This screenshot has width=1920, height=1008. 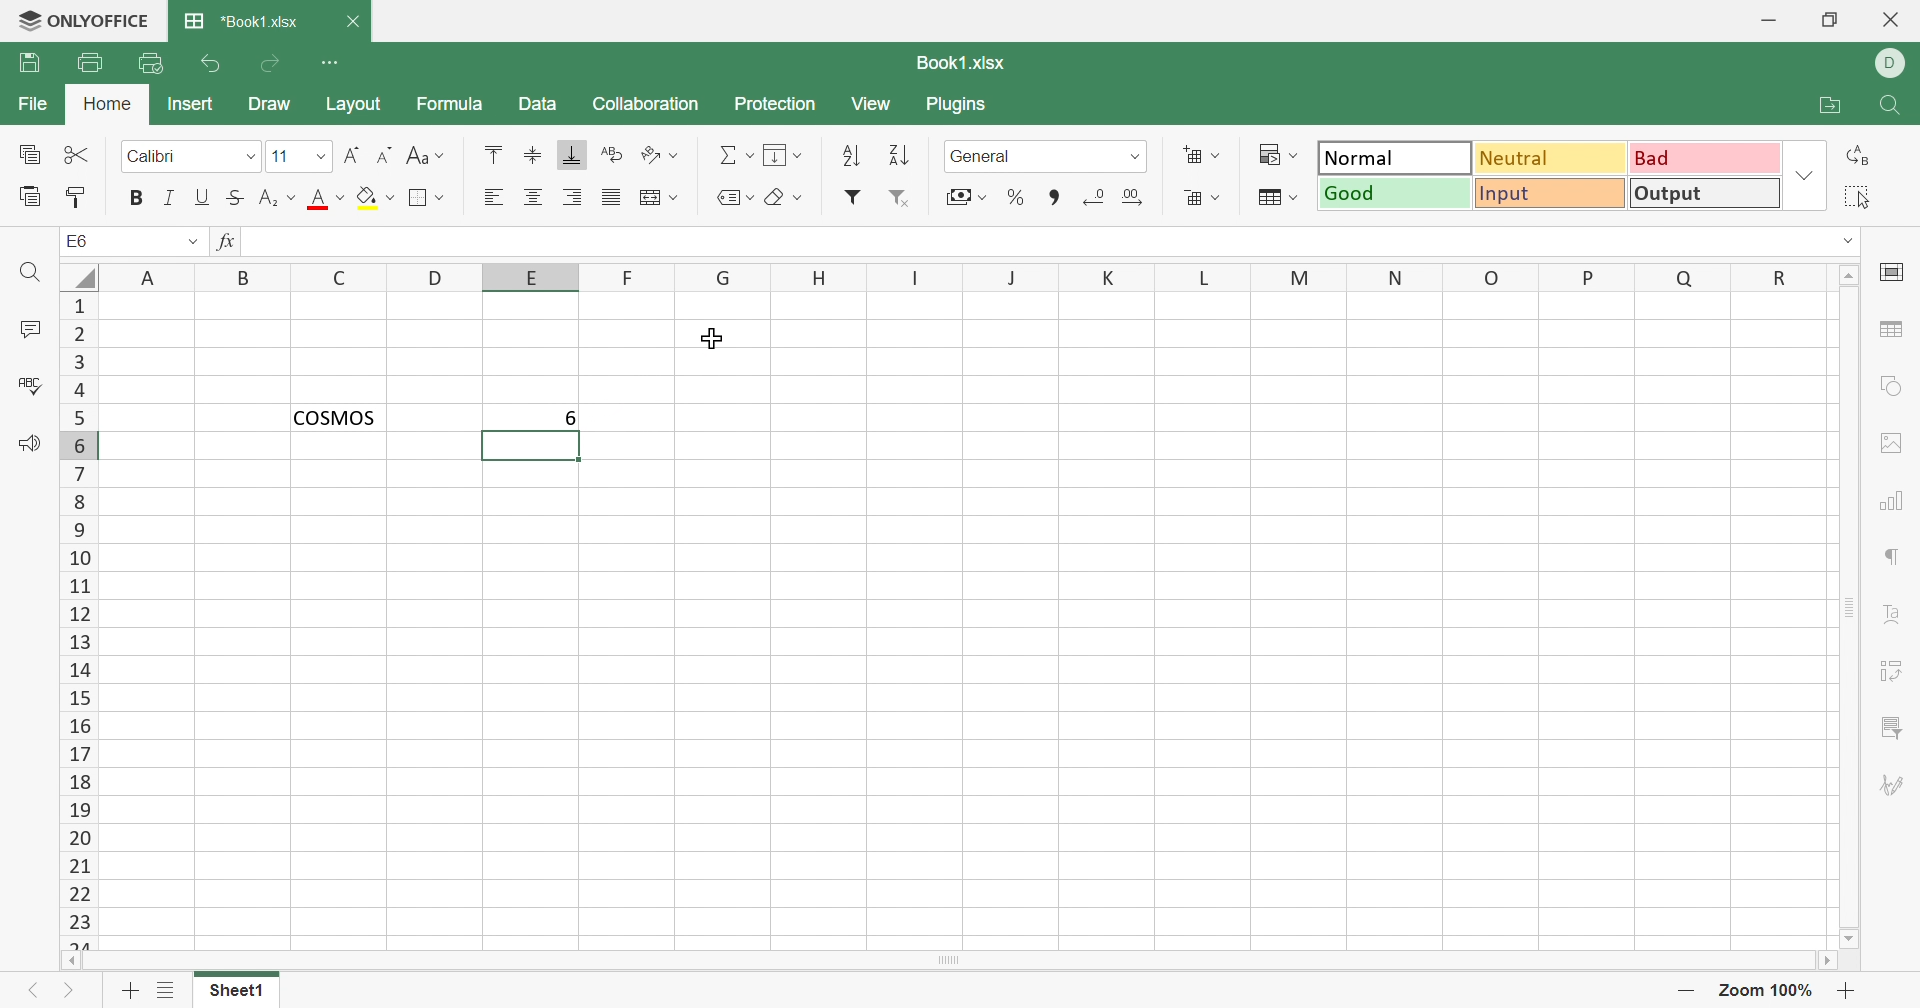 What do you see at coordinates (611, 153) in the screenshot?
I see `Wrap text` at bounding box center [611, 153].